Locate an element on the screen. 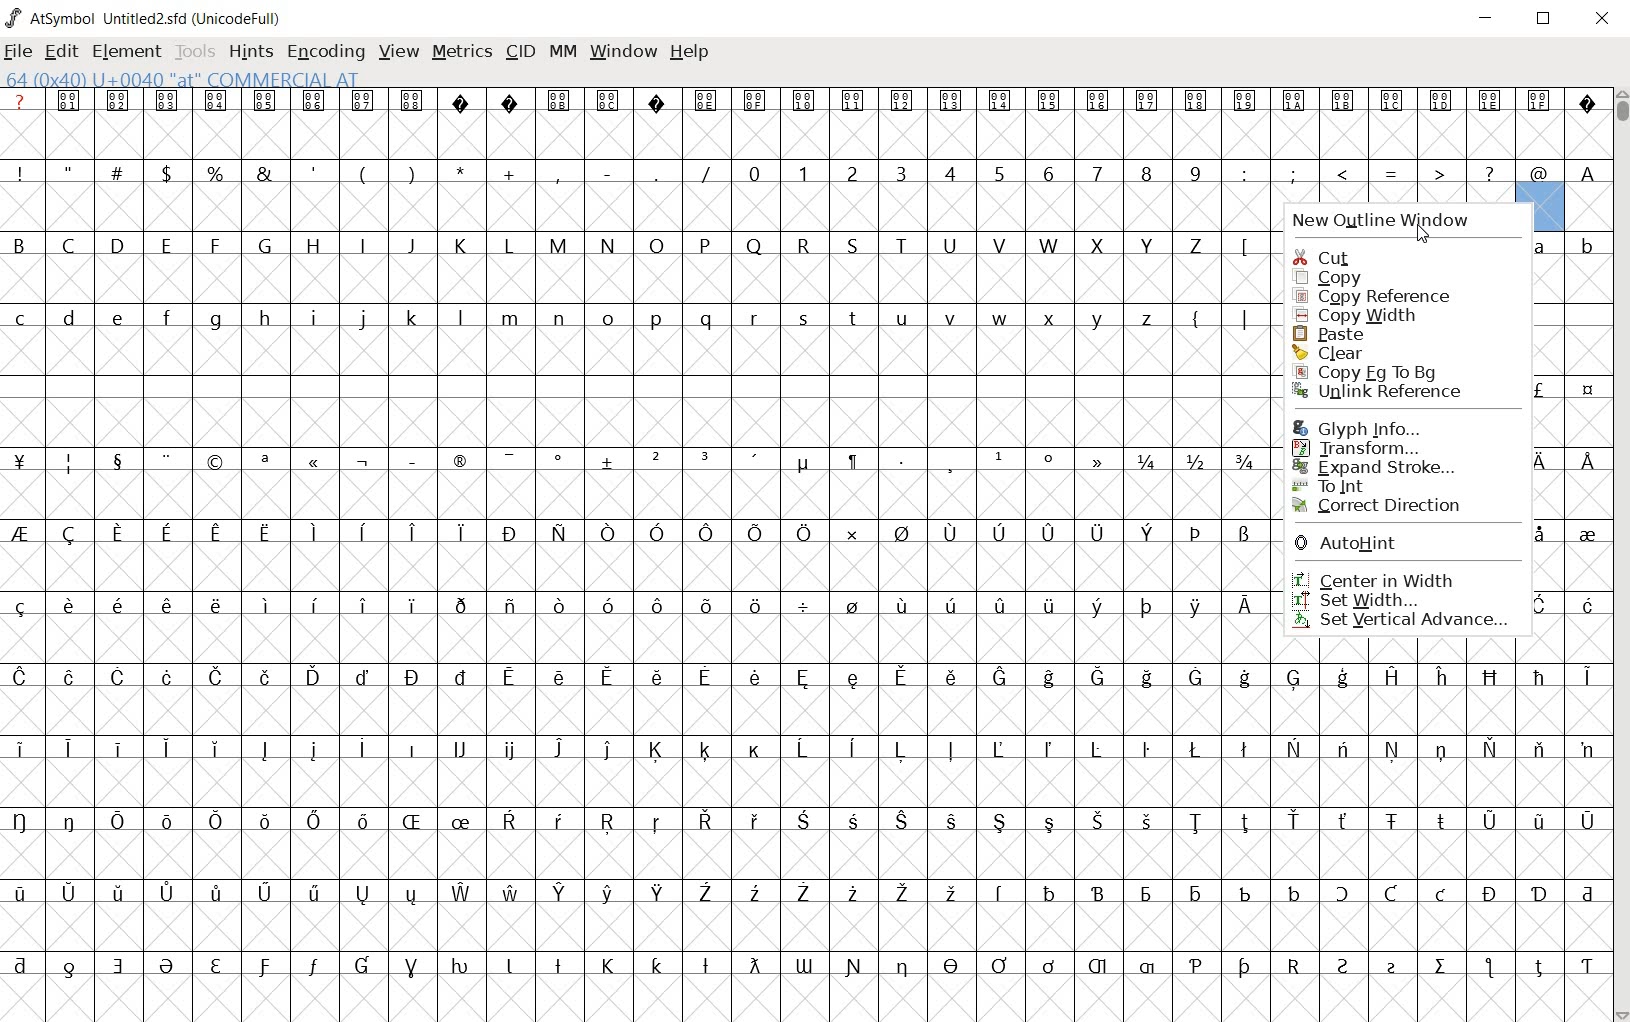 This screenshot has height=1022, width=1630. set vertical advance is located at coordinates (1405, 623).